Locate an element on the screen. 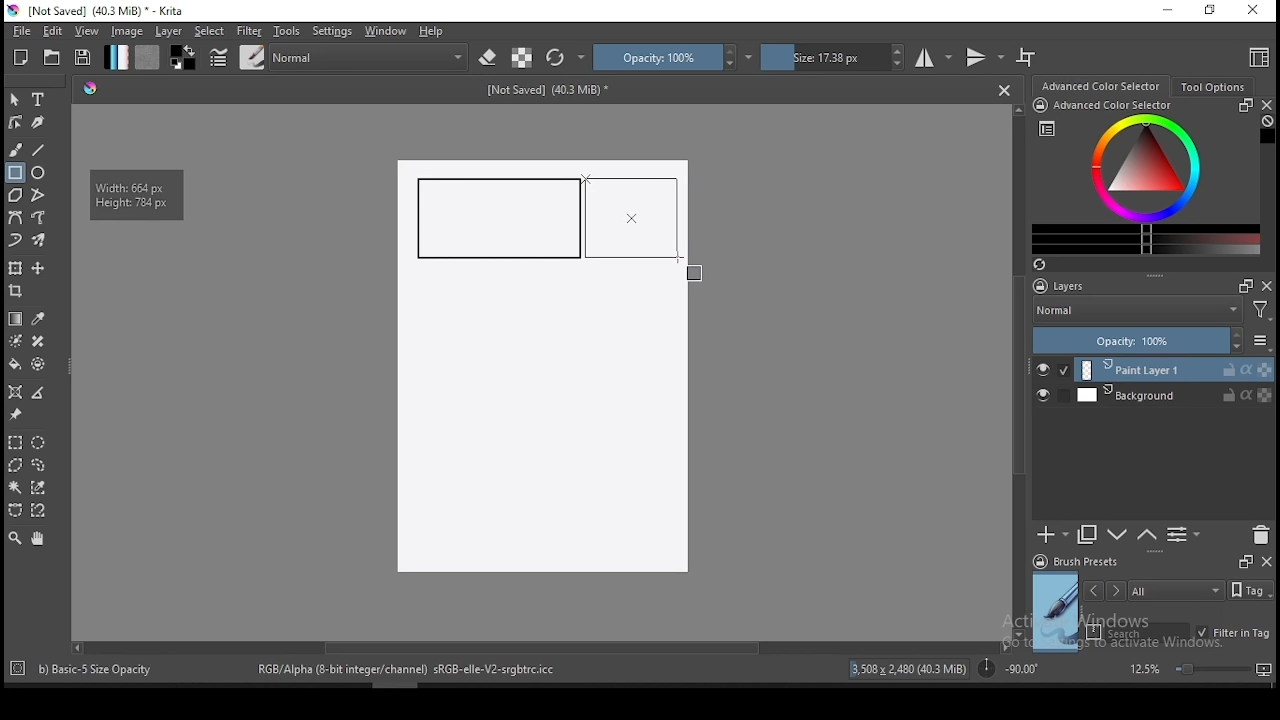  line tool is located at coordinates (39, 150).